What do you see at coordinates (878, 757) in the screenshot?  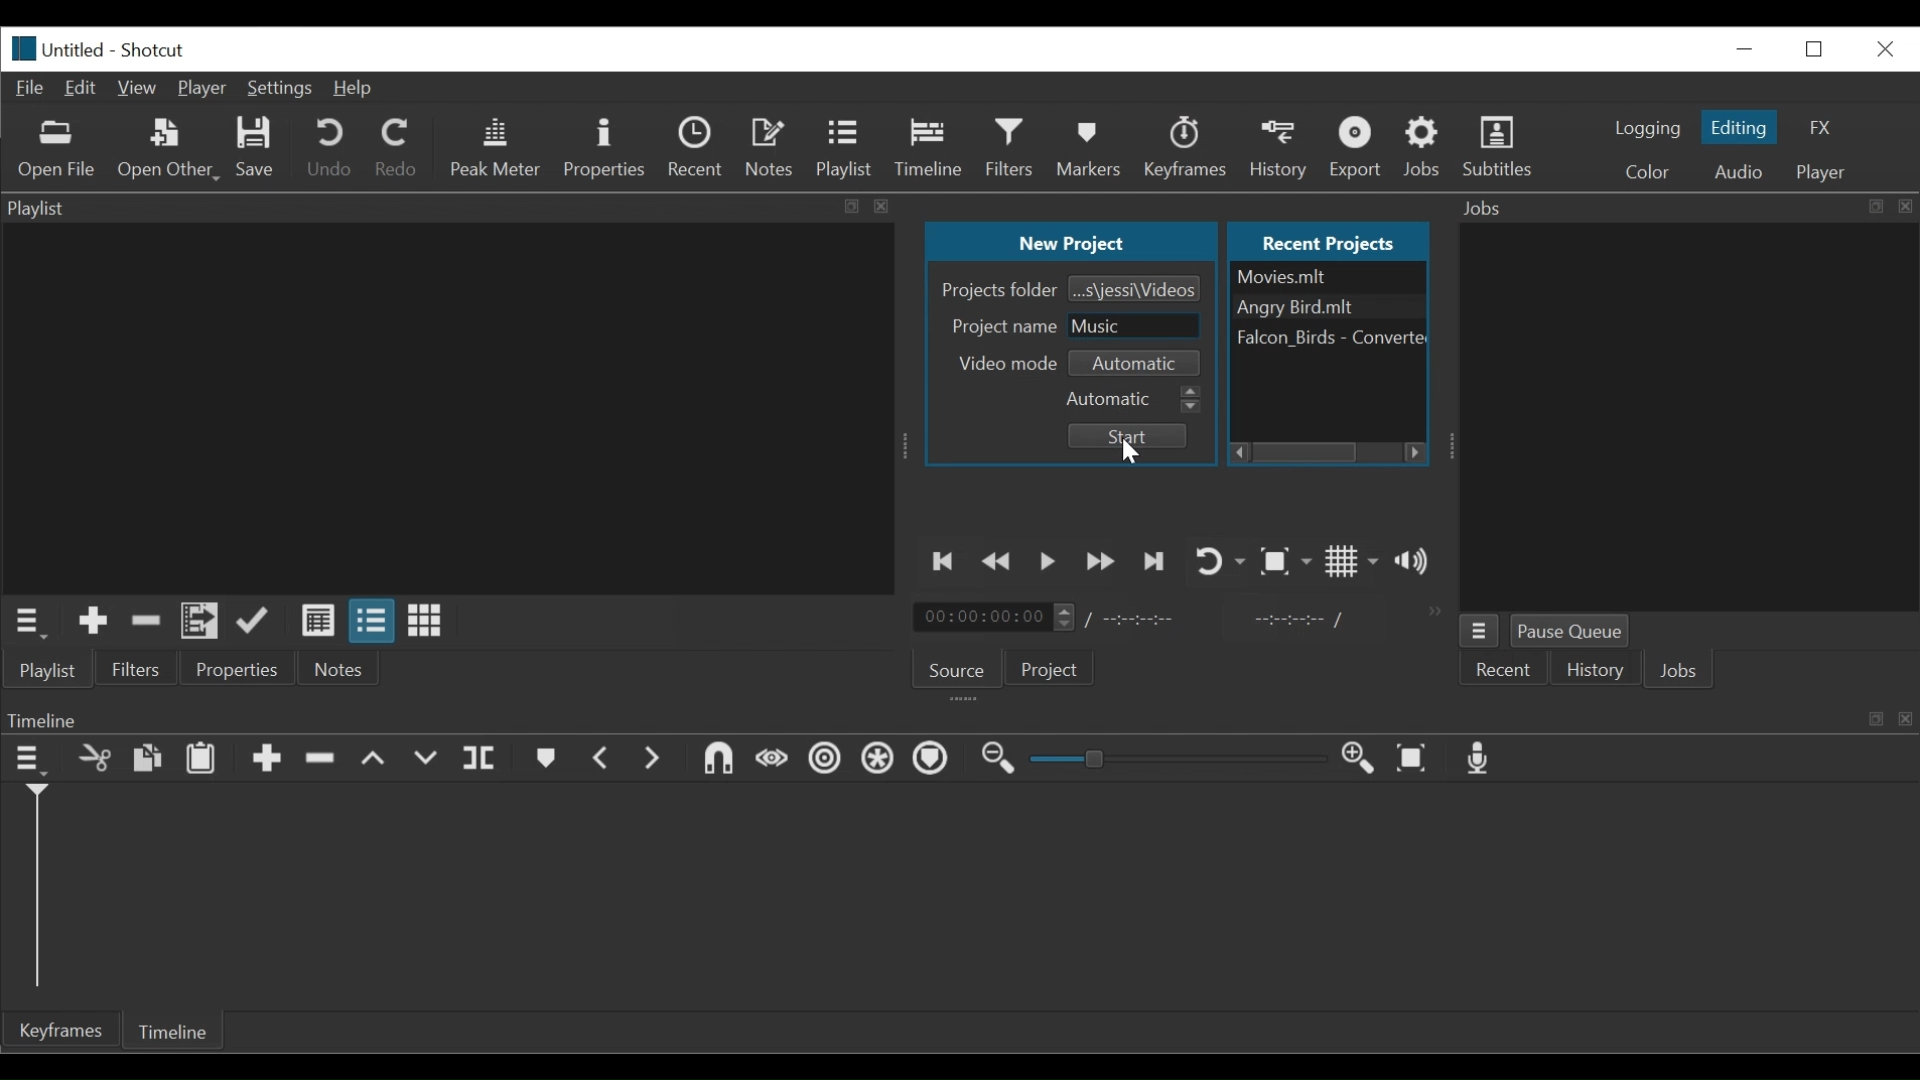 I see `Ripple all tracks` at bounding box center [878, 757].